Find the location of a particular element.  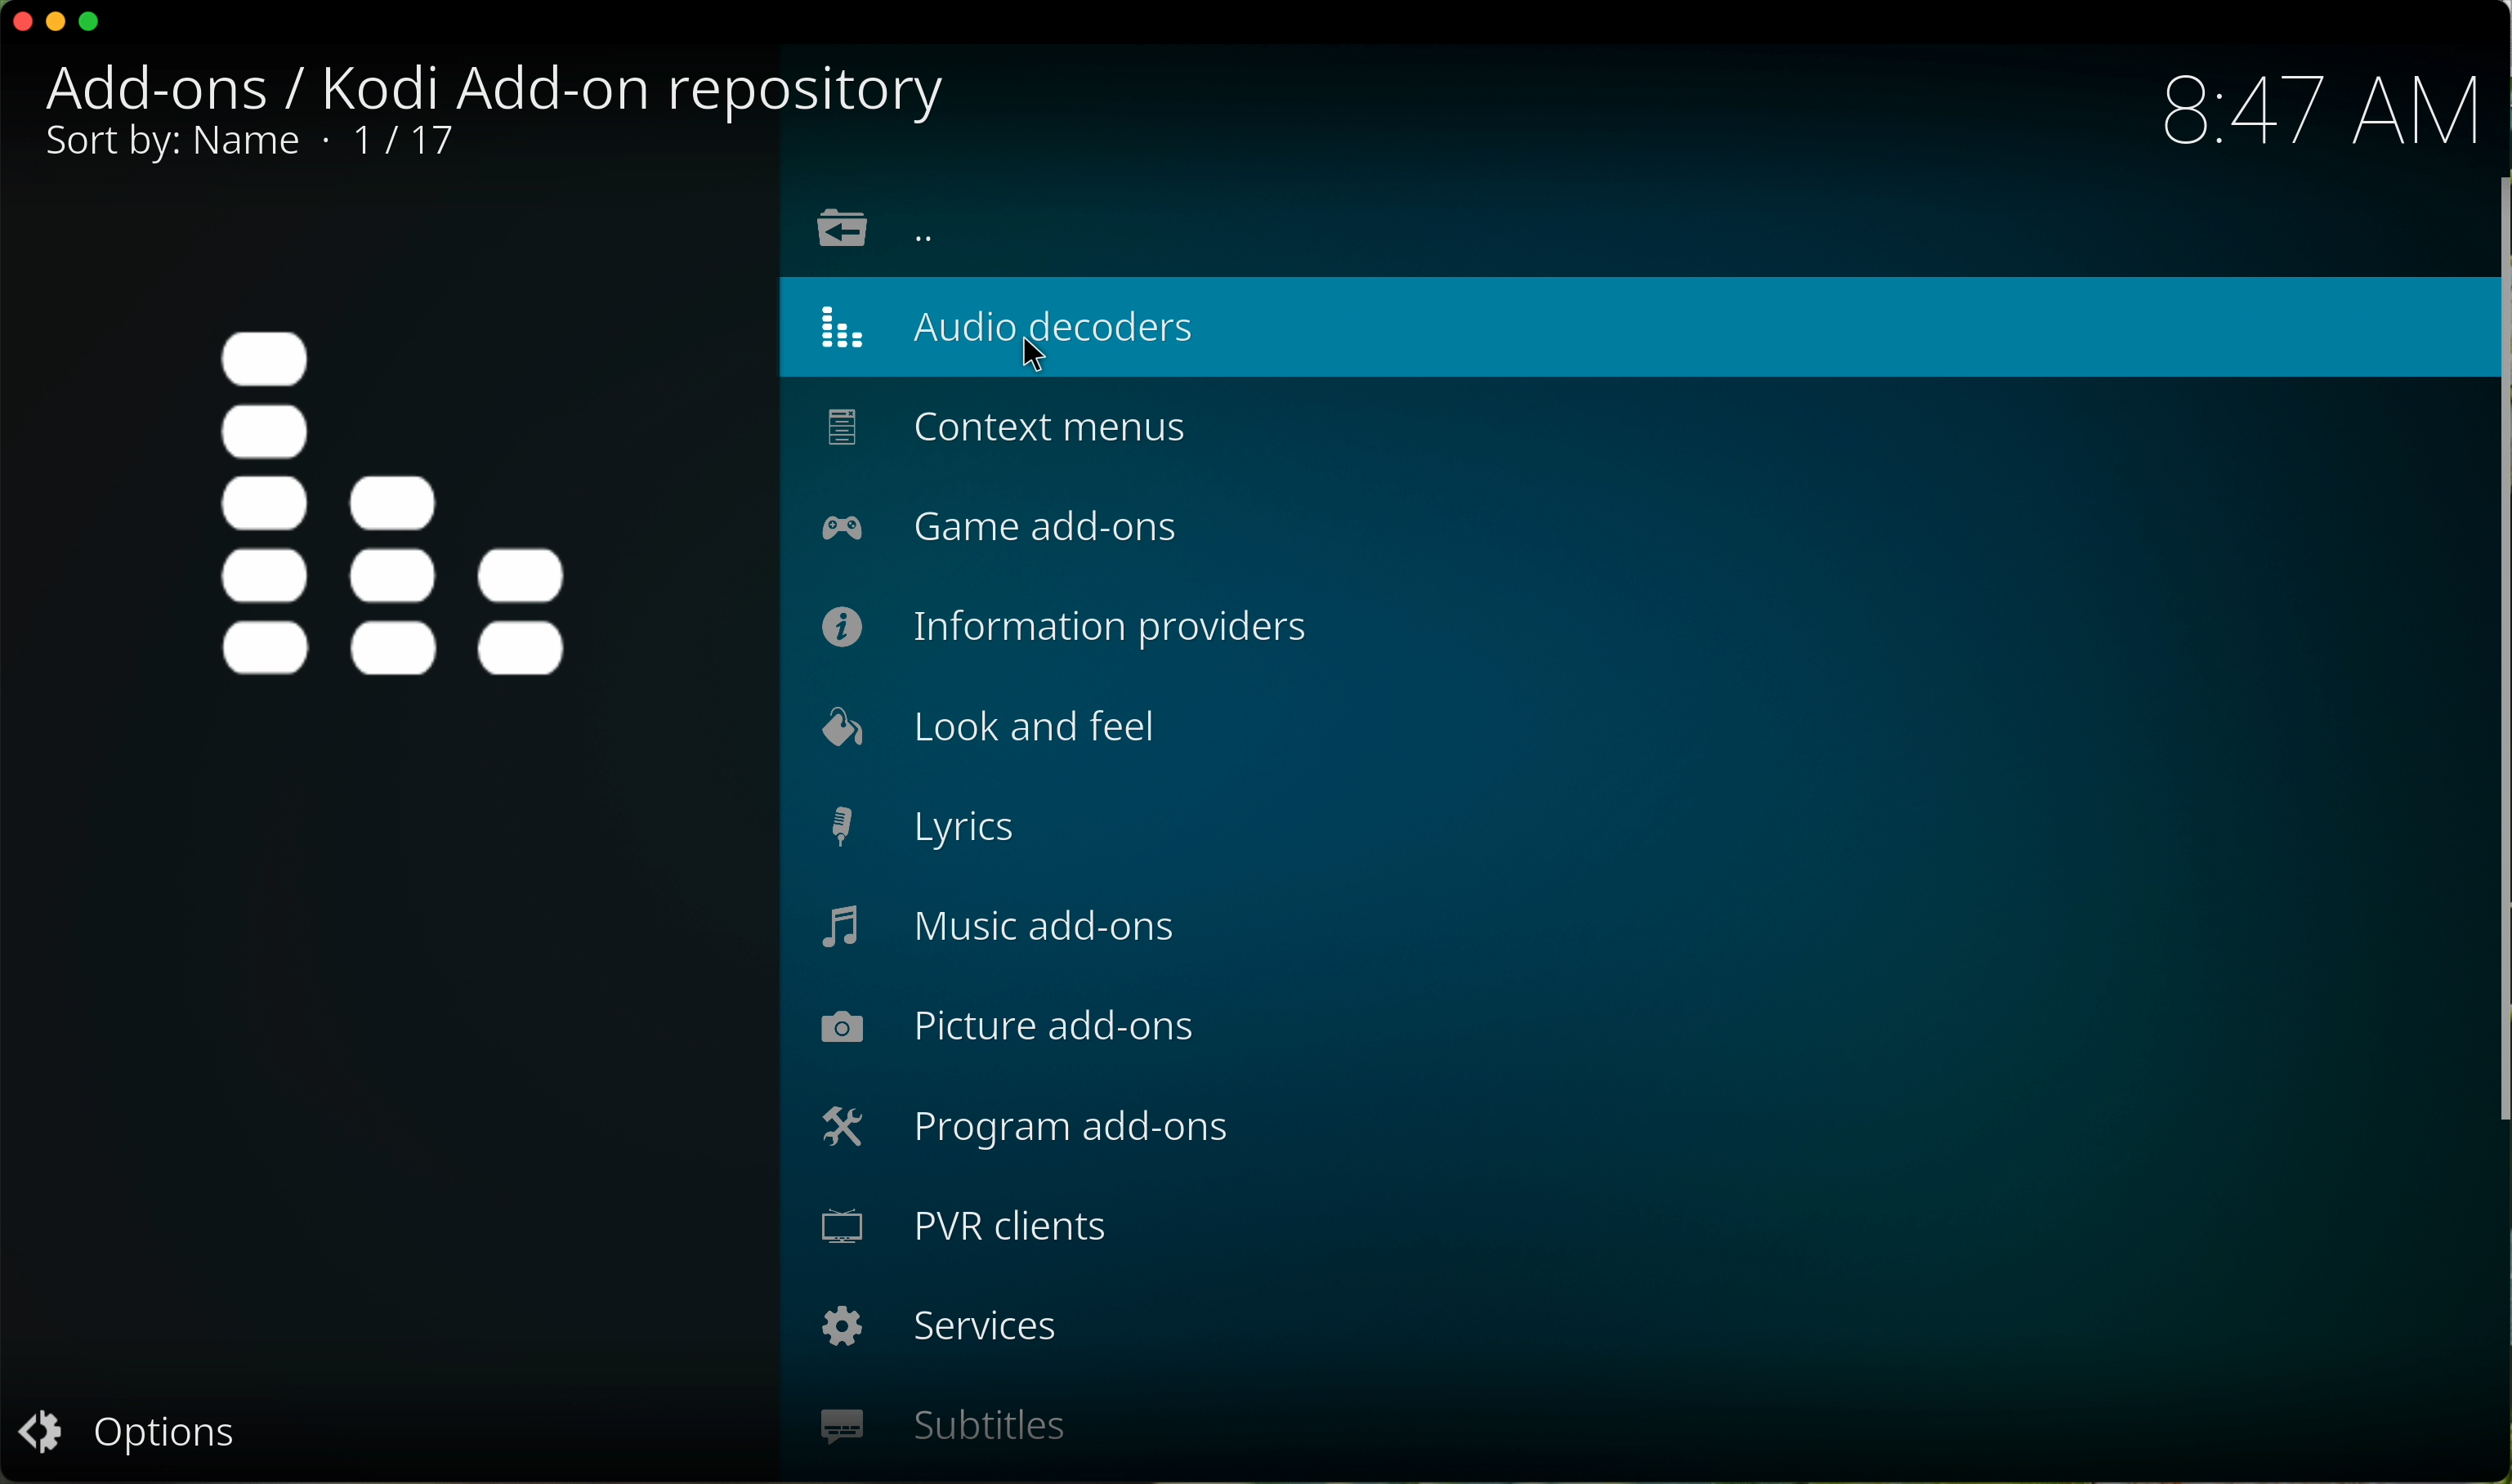

subtitles is located at coordinates (945, 1426).